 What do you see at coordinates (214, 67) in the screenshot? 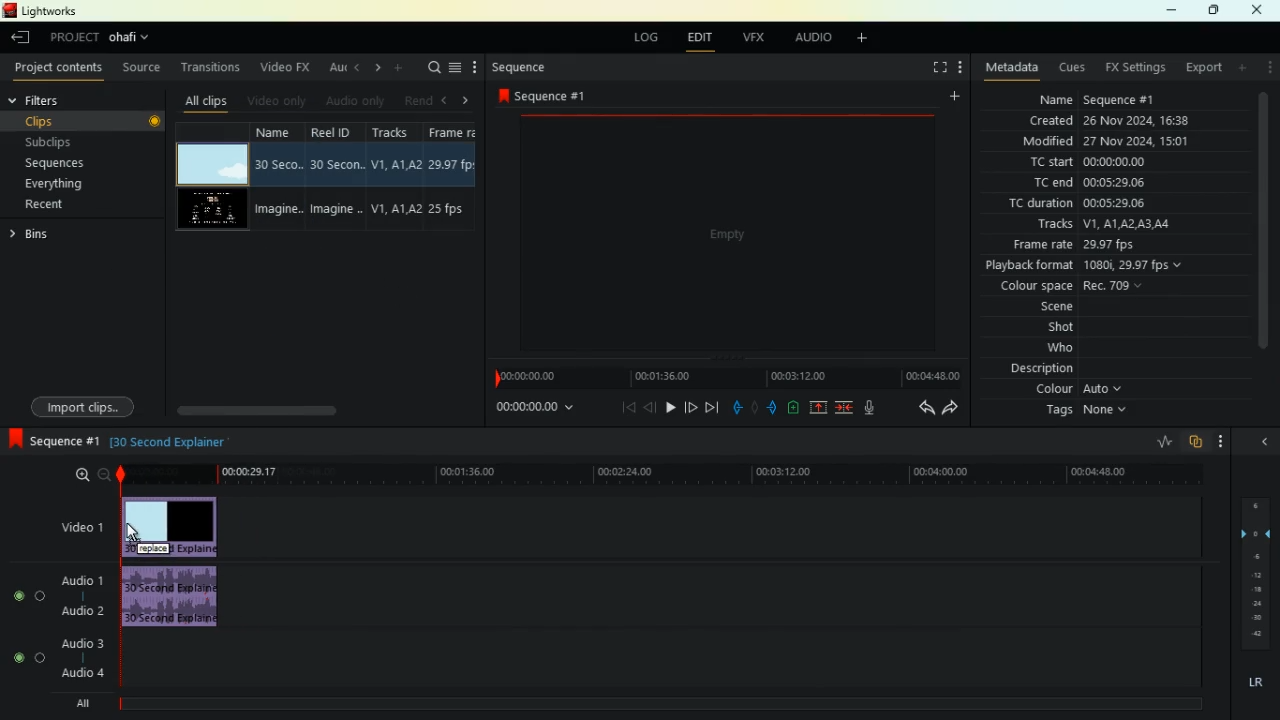
I see `transitions` at bounding box center [214, 67].